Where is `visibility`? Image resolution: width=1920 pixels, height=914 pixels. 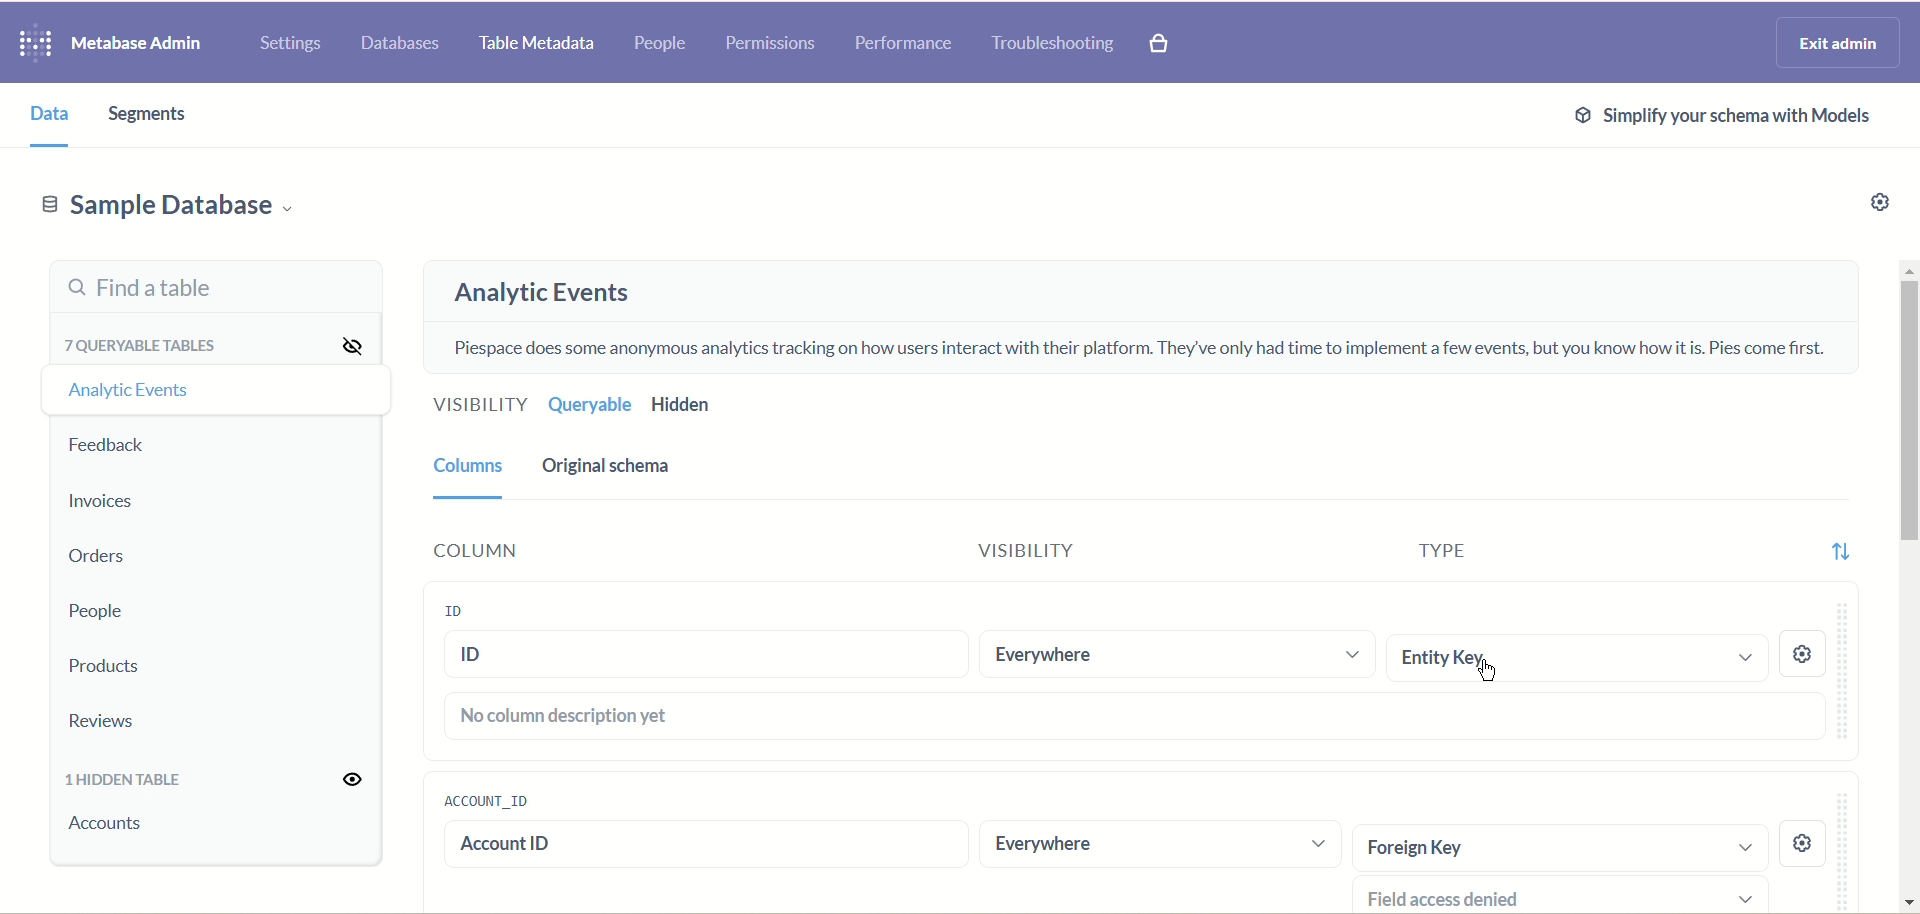
visibility is located at coordinates (350, 343).